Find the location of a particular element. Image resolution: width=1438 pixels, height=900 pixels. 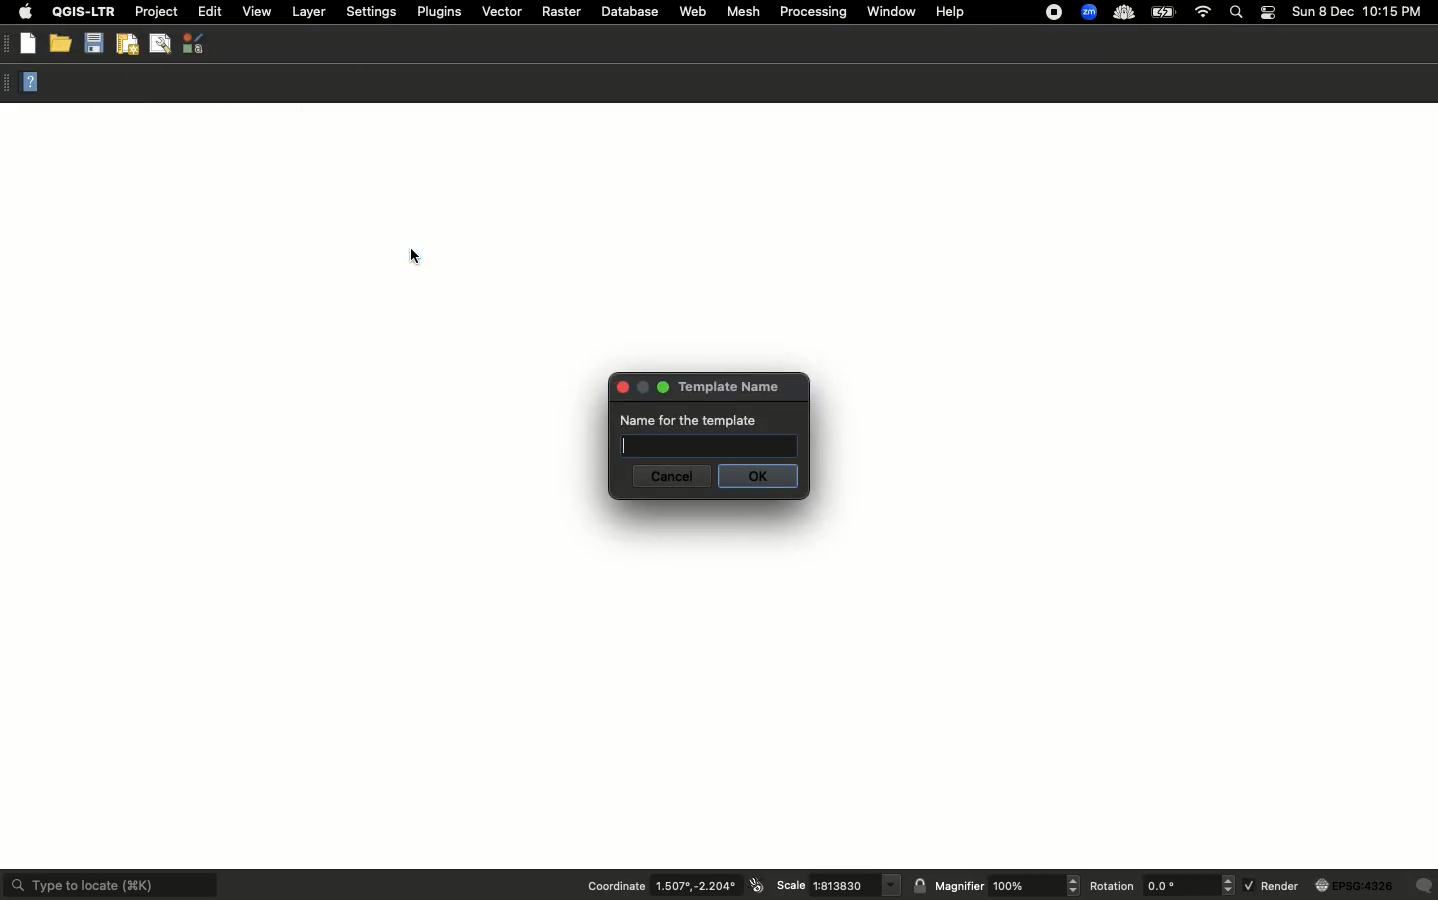

View is located at coordinates (256, 11).